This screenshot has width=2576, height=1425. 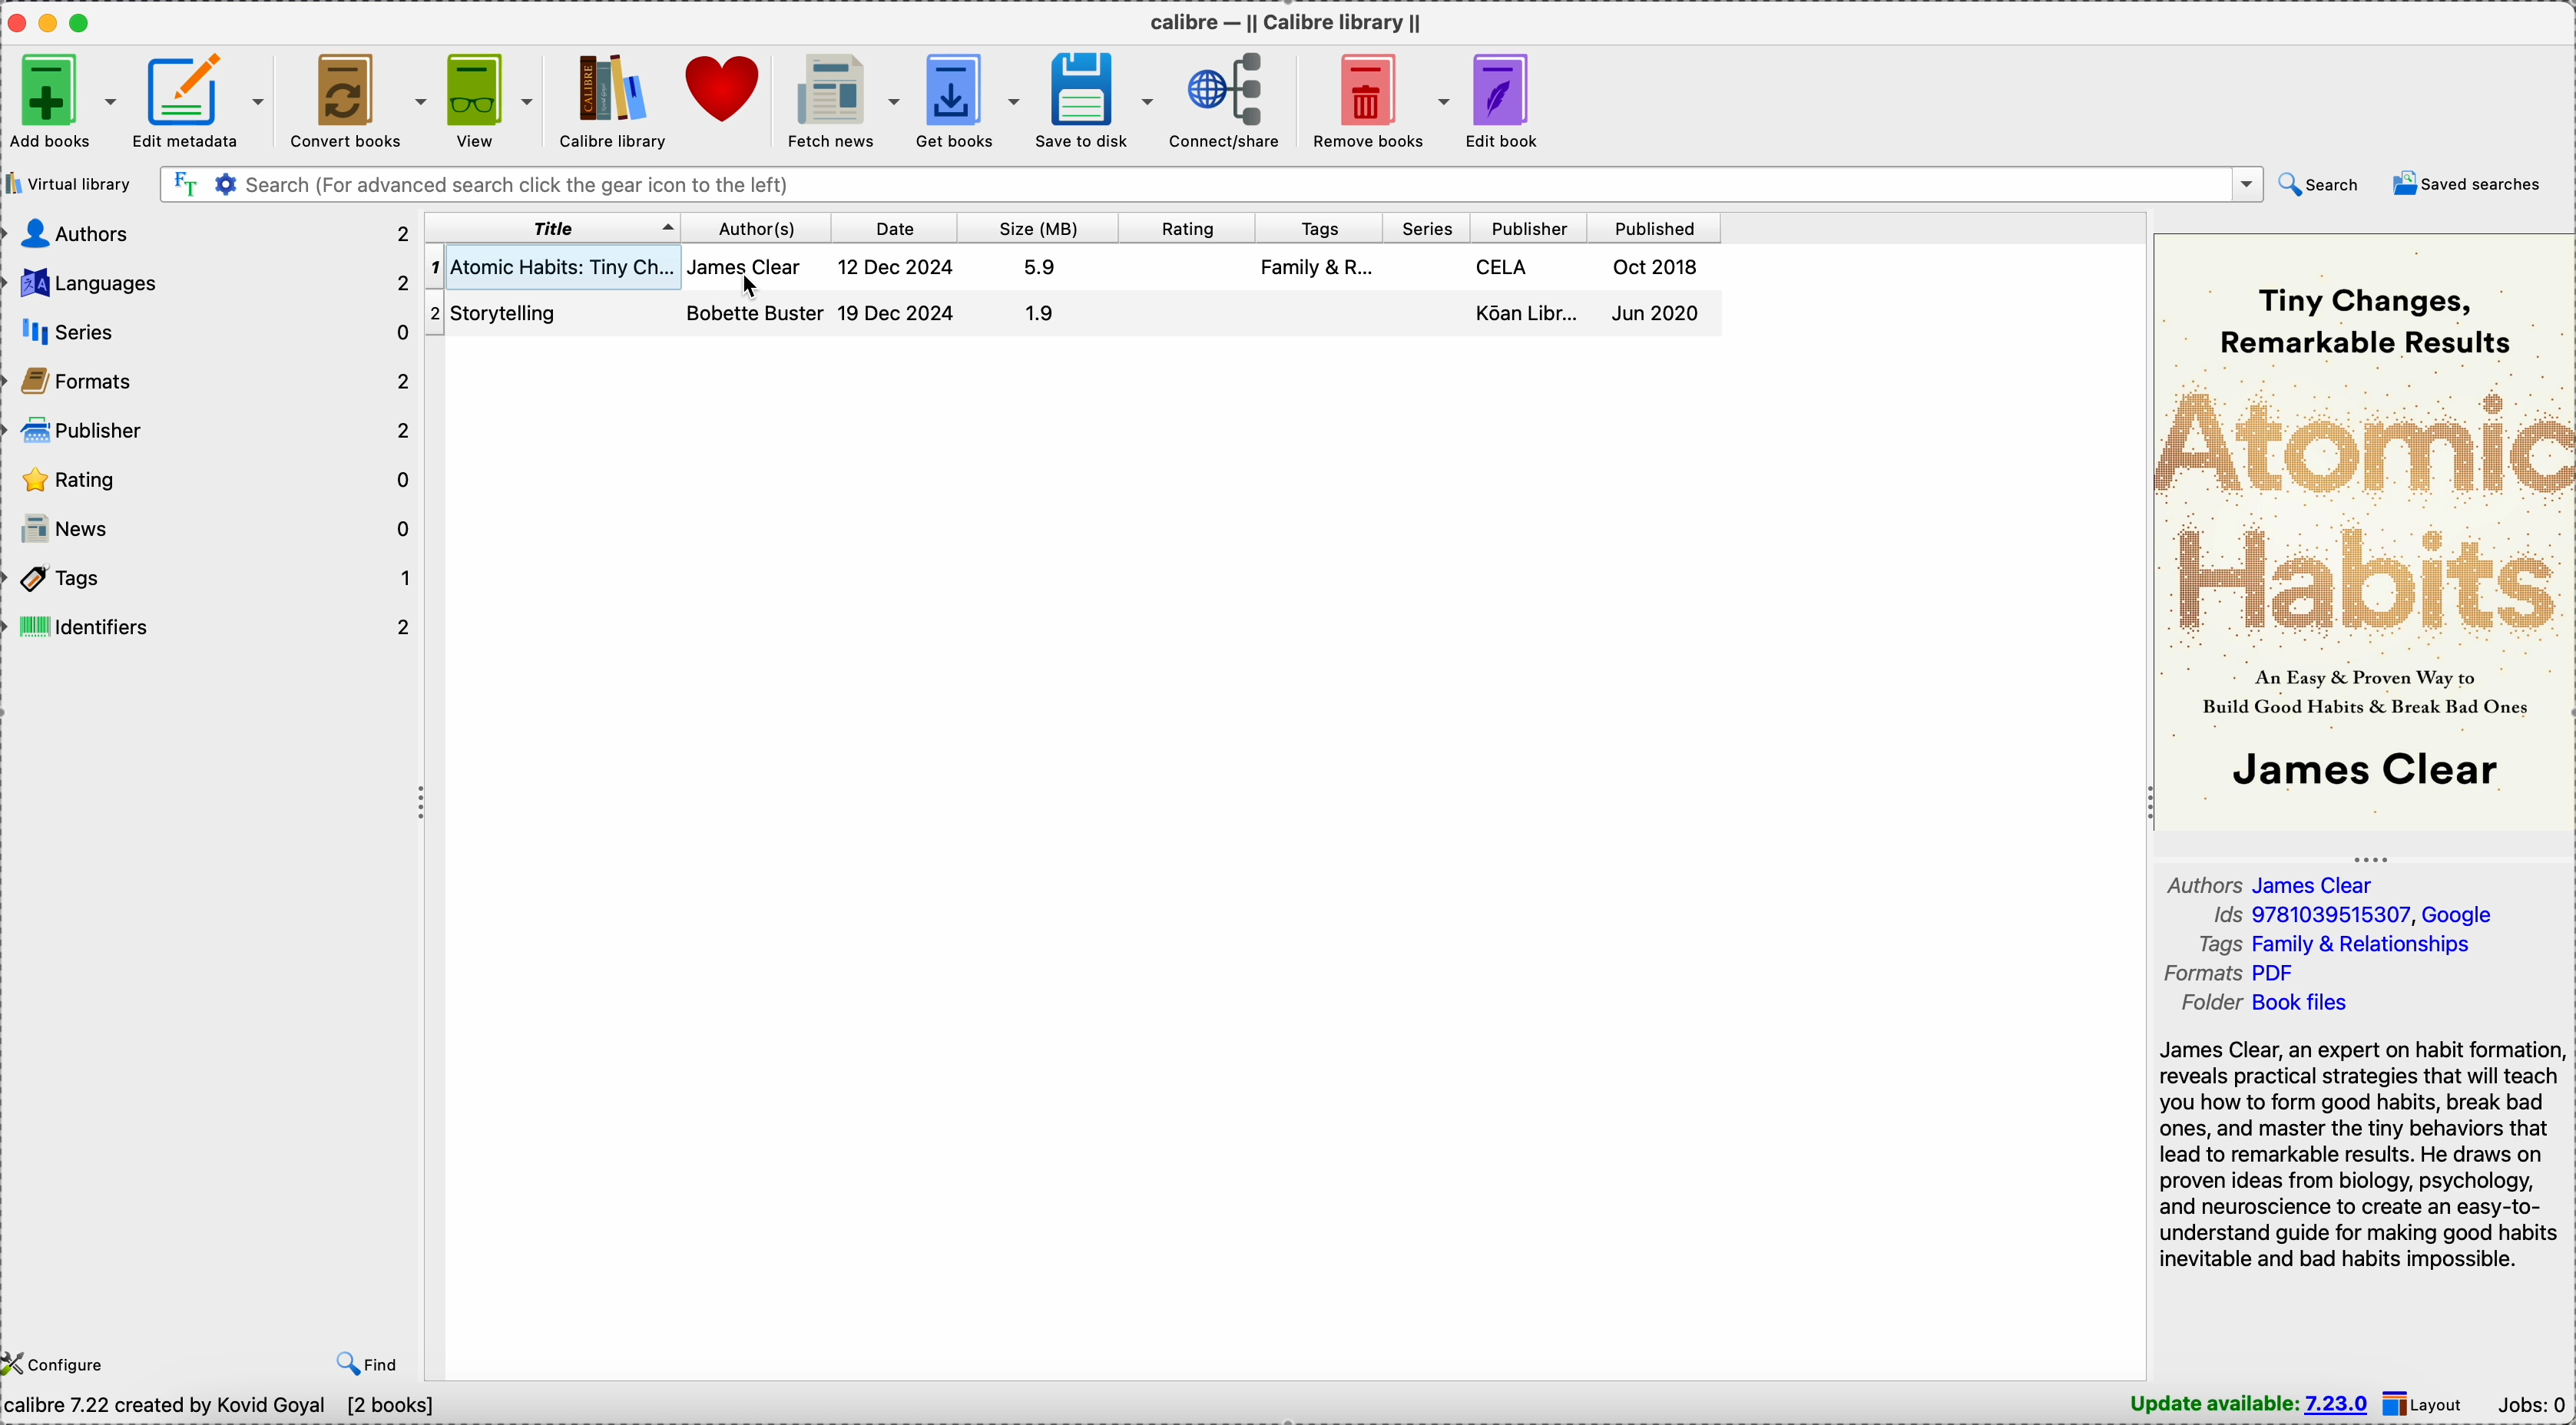 What do you see at coordinates (63, 100) in the screenshot?
I see `add books` at bounding box center [63, 100].